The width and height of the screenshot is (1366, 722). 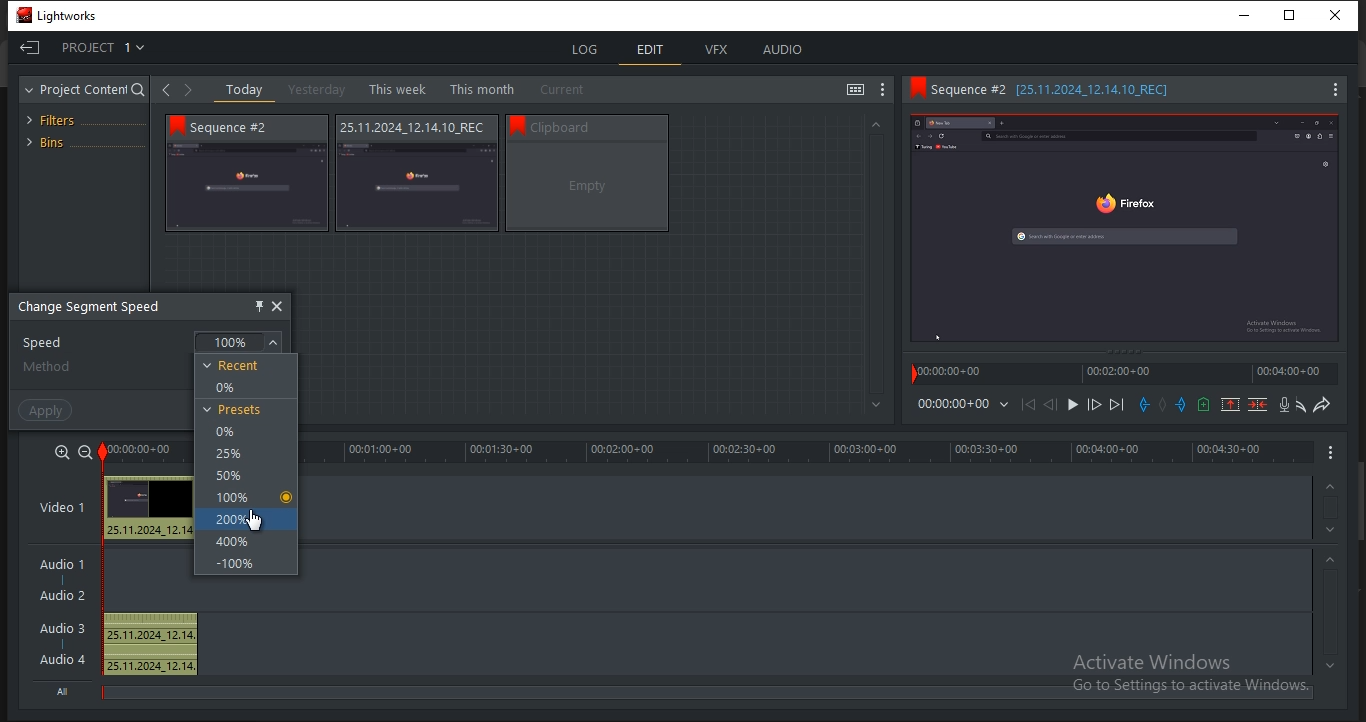 I want to click on 50, so click(x=233, y=475).